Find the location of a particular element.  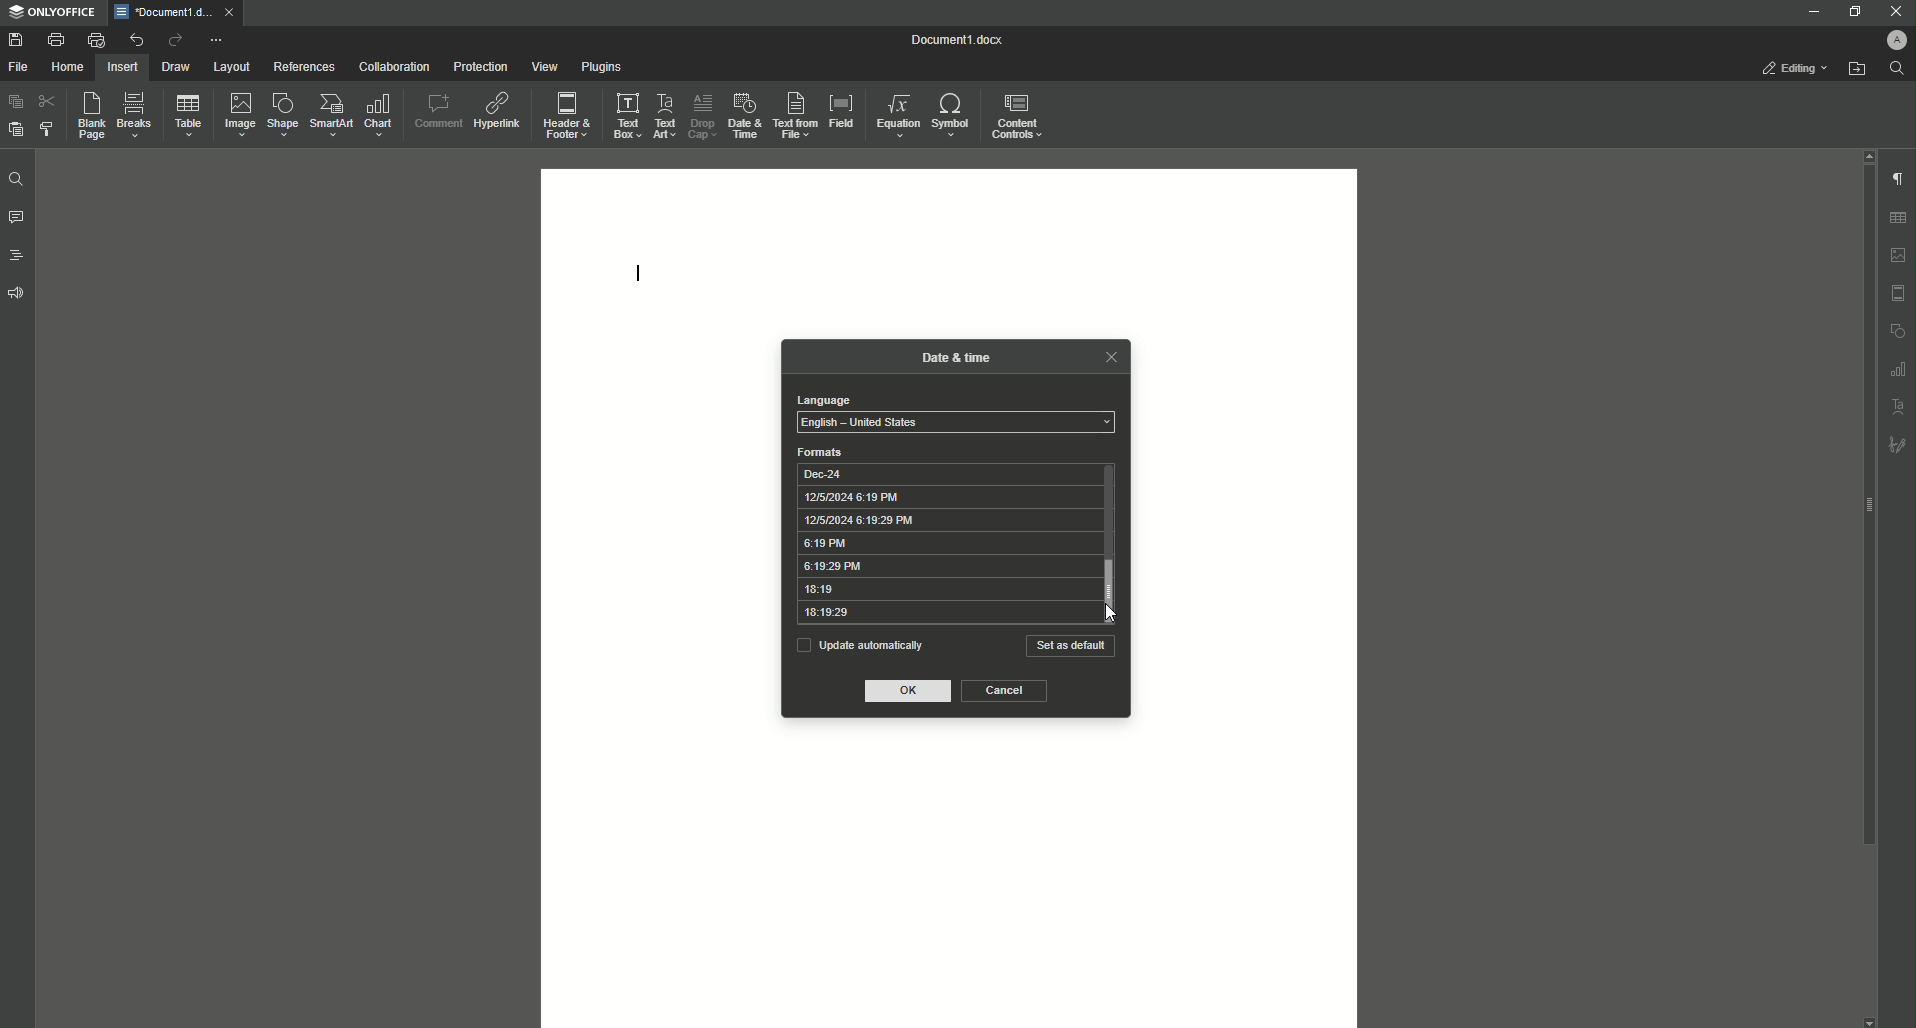

Paste is located at coordinates (14, 102).